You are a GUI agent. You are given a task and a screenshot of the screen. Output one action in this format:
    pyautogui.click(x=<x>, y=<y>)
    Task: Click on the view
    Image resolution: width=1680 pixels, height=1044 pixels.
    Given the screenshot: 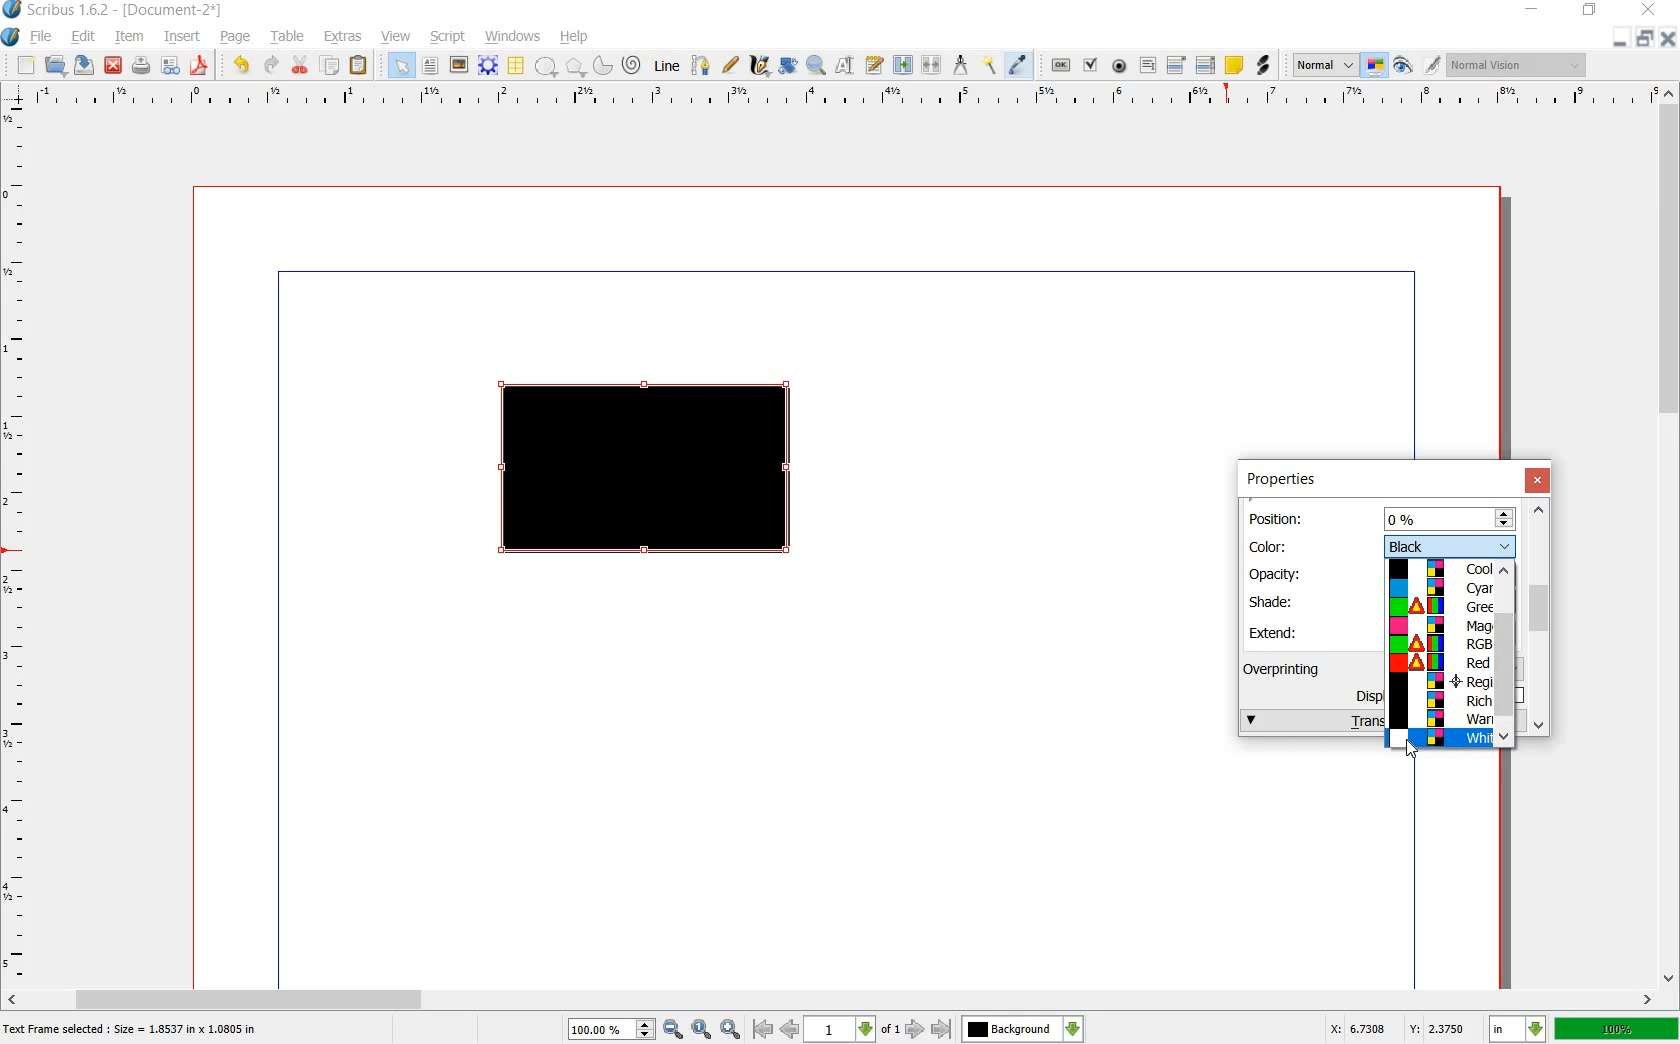 What is the action you would take?
    pyautogui.click(x=397, y=37)
    